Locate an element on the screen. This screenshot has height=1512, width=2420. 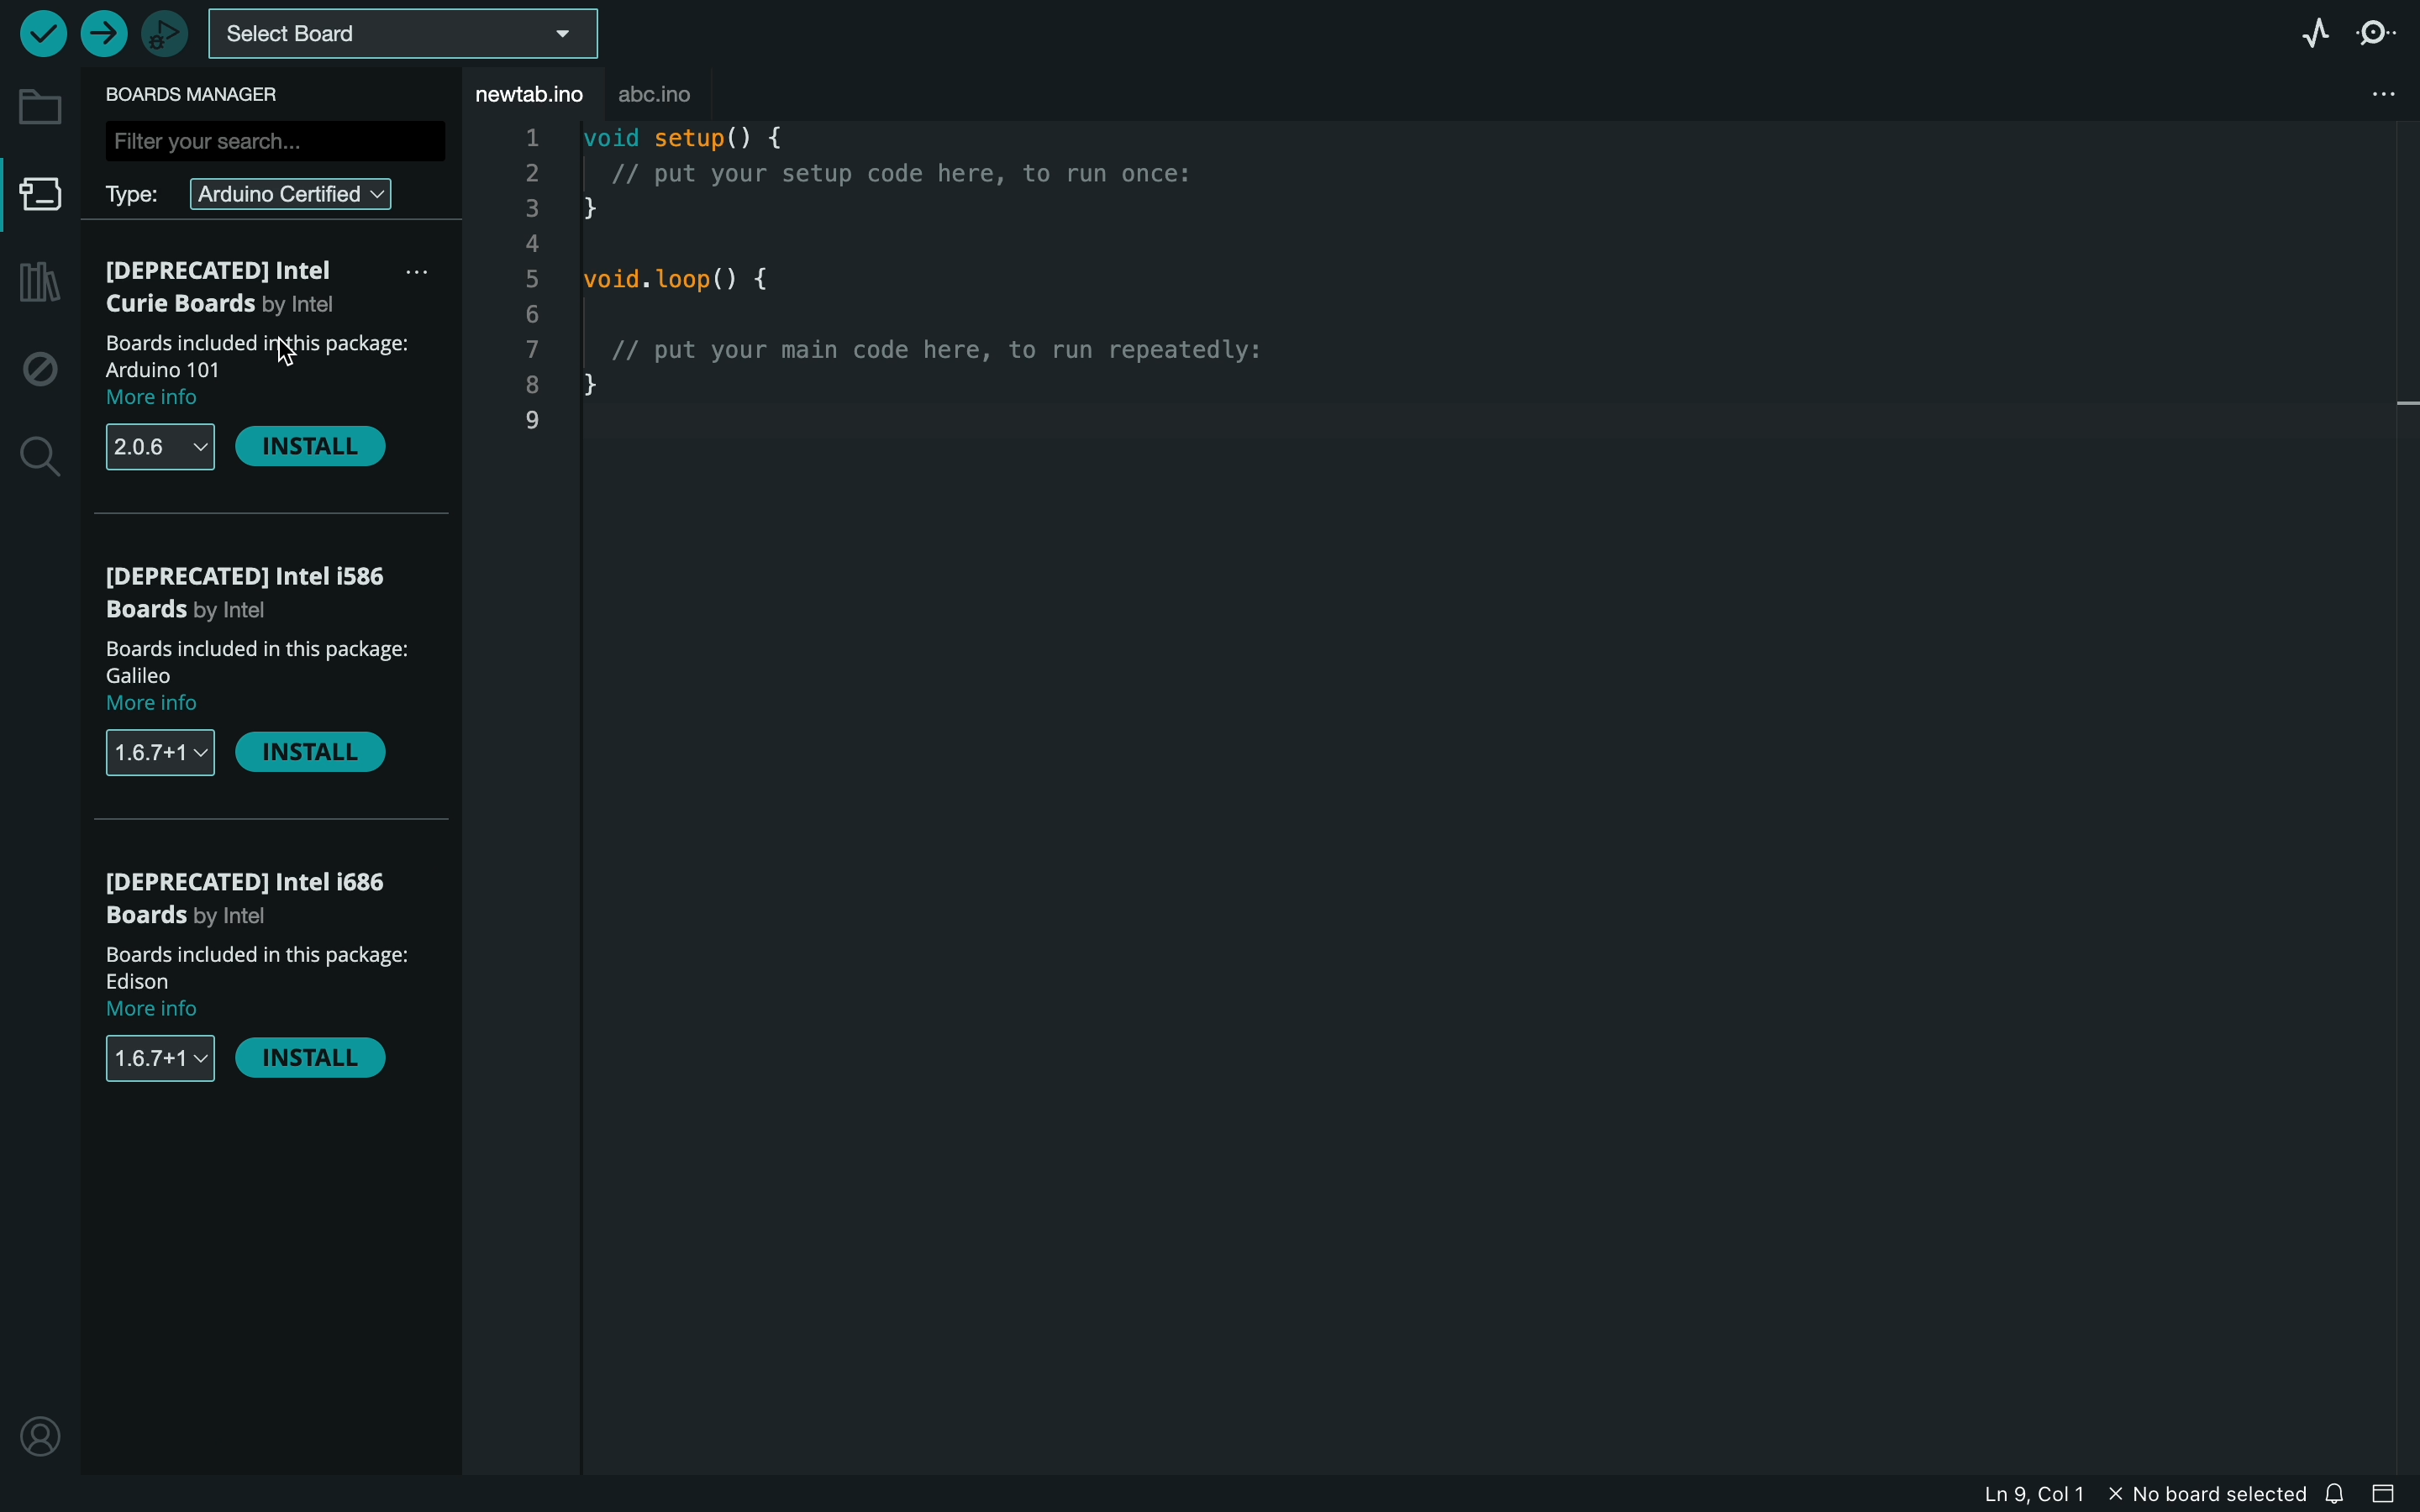
description is located at coordinates (260, 372).